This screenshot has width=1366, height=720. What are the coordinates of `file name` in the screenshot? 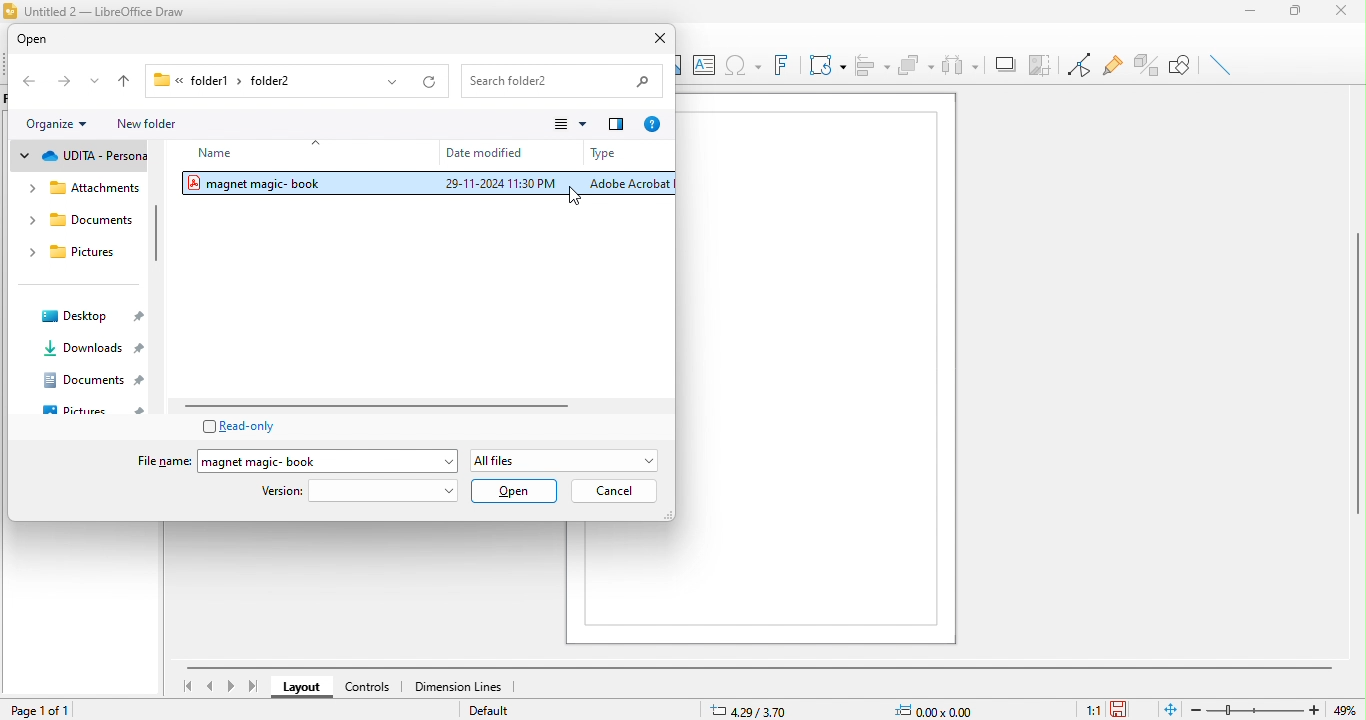 It's located at (156, 460).